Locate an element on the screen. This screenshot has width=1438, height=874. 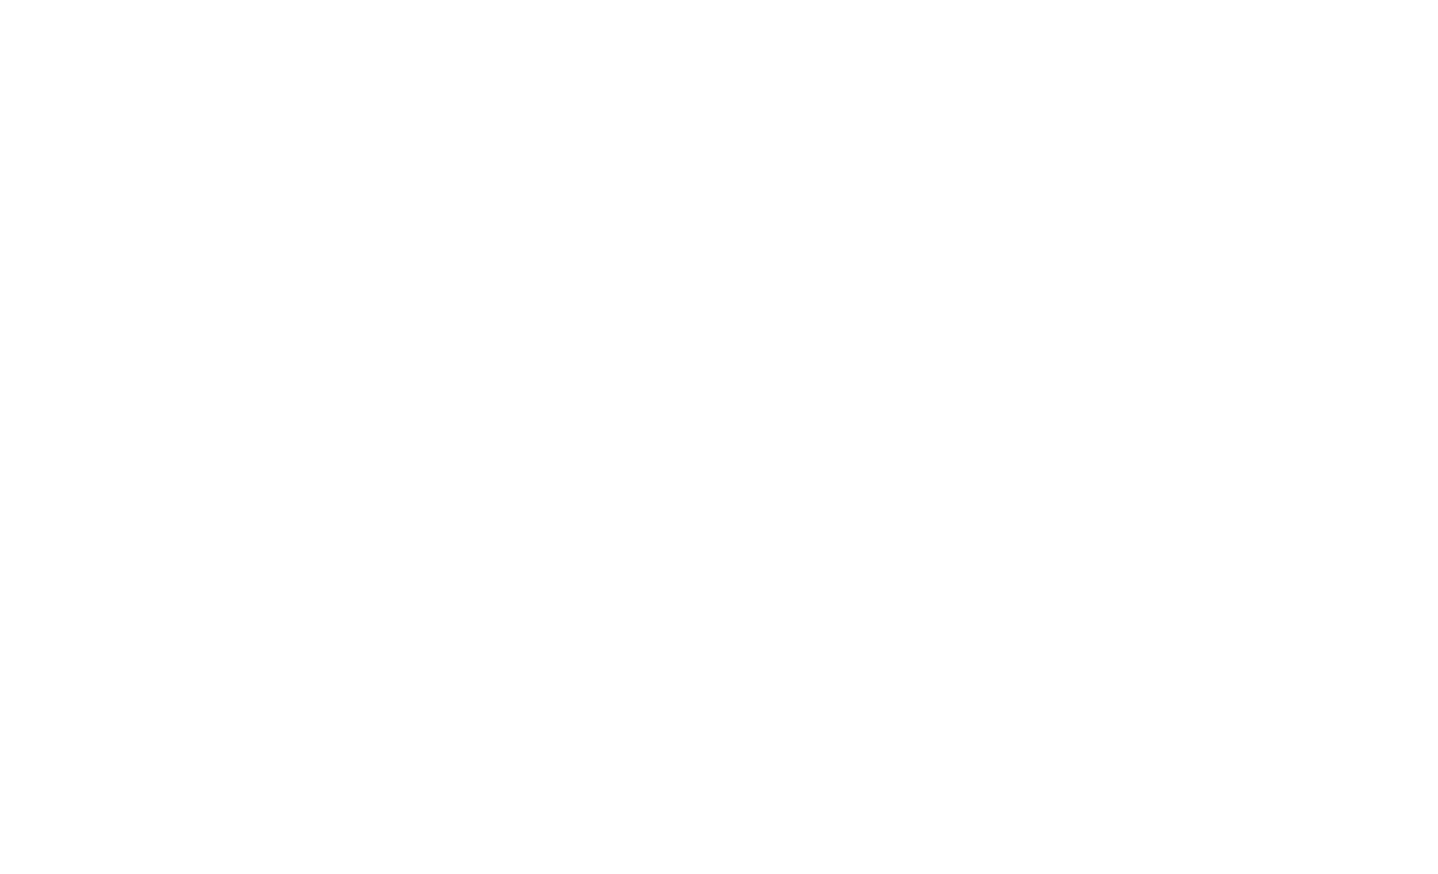
Display is located at coordinates (743, 539).